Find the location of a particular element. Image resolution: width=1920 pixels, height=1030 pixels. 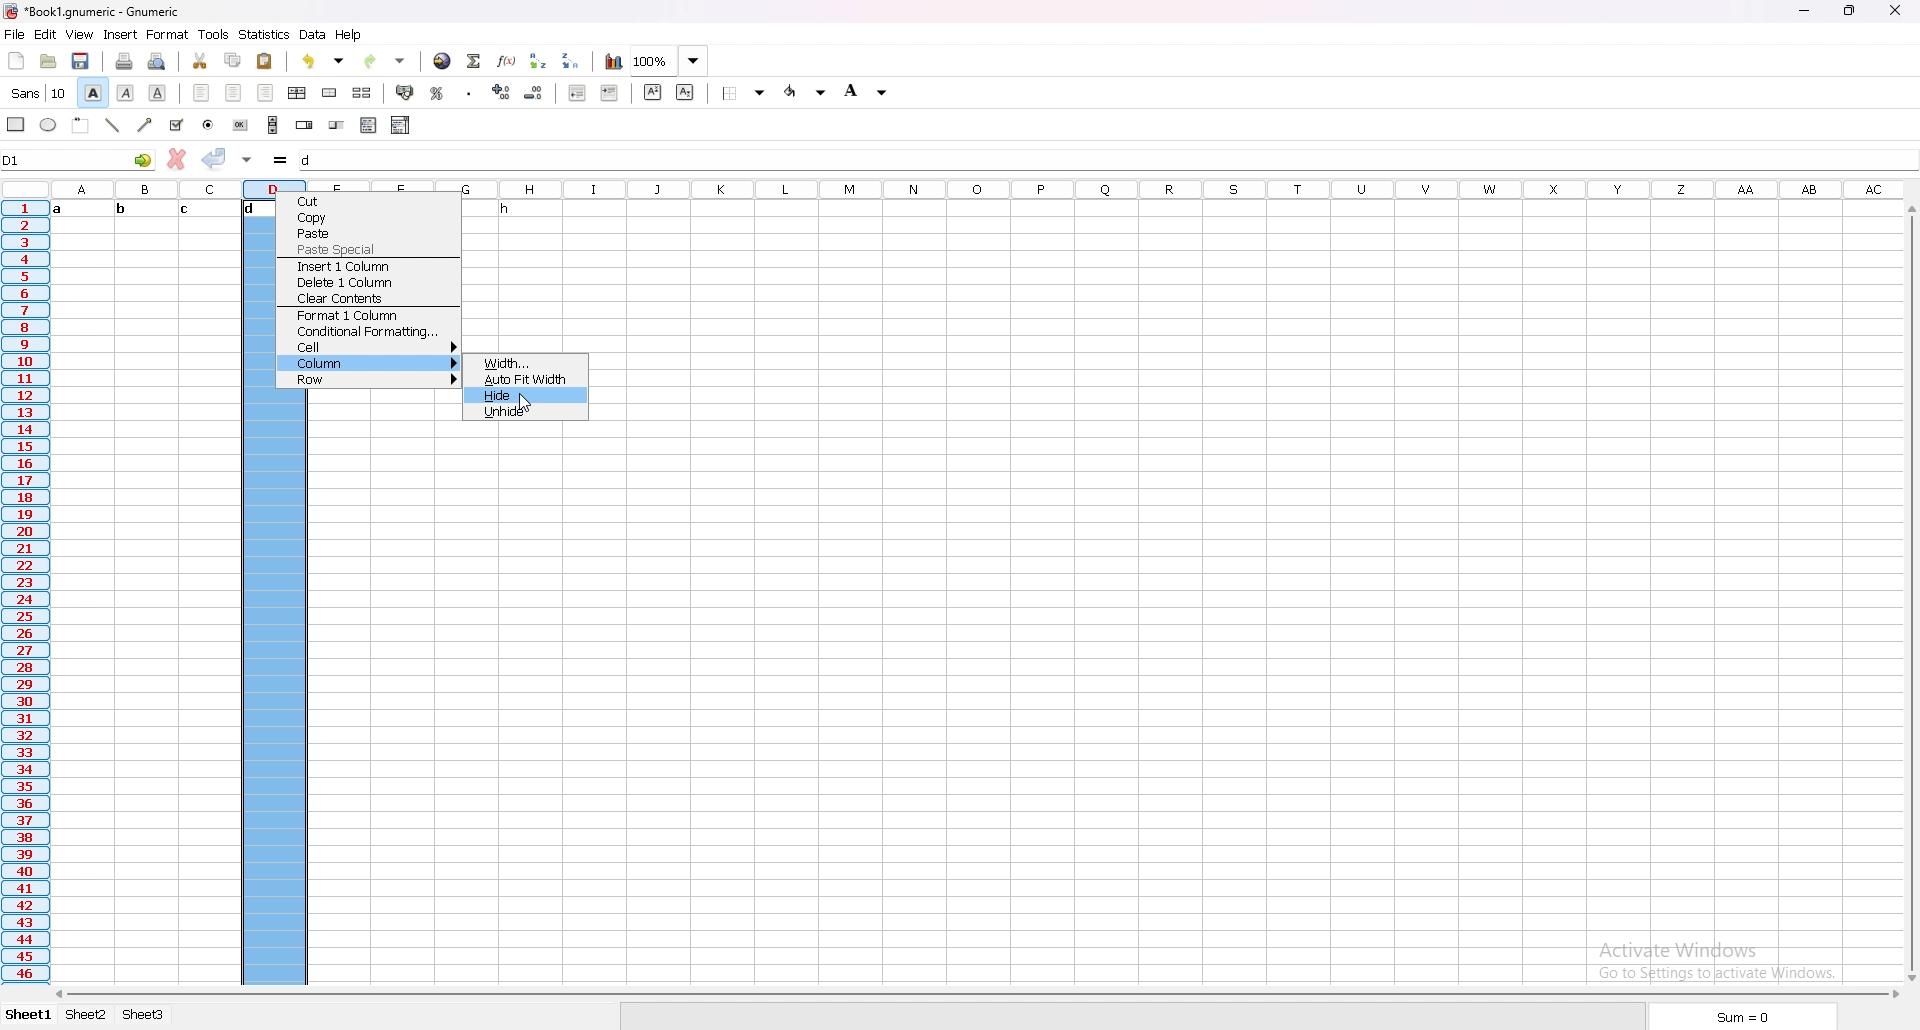

sheet 3 is located at coordinates (144, 1016).